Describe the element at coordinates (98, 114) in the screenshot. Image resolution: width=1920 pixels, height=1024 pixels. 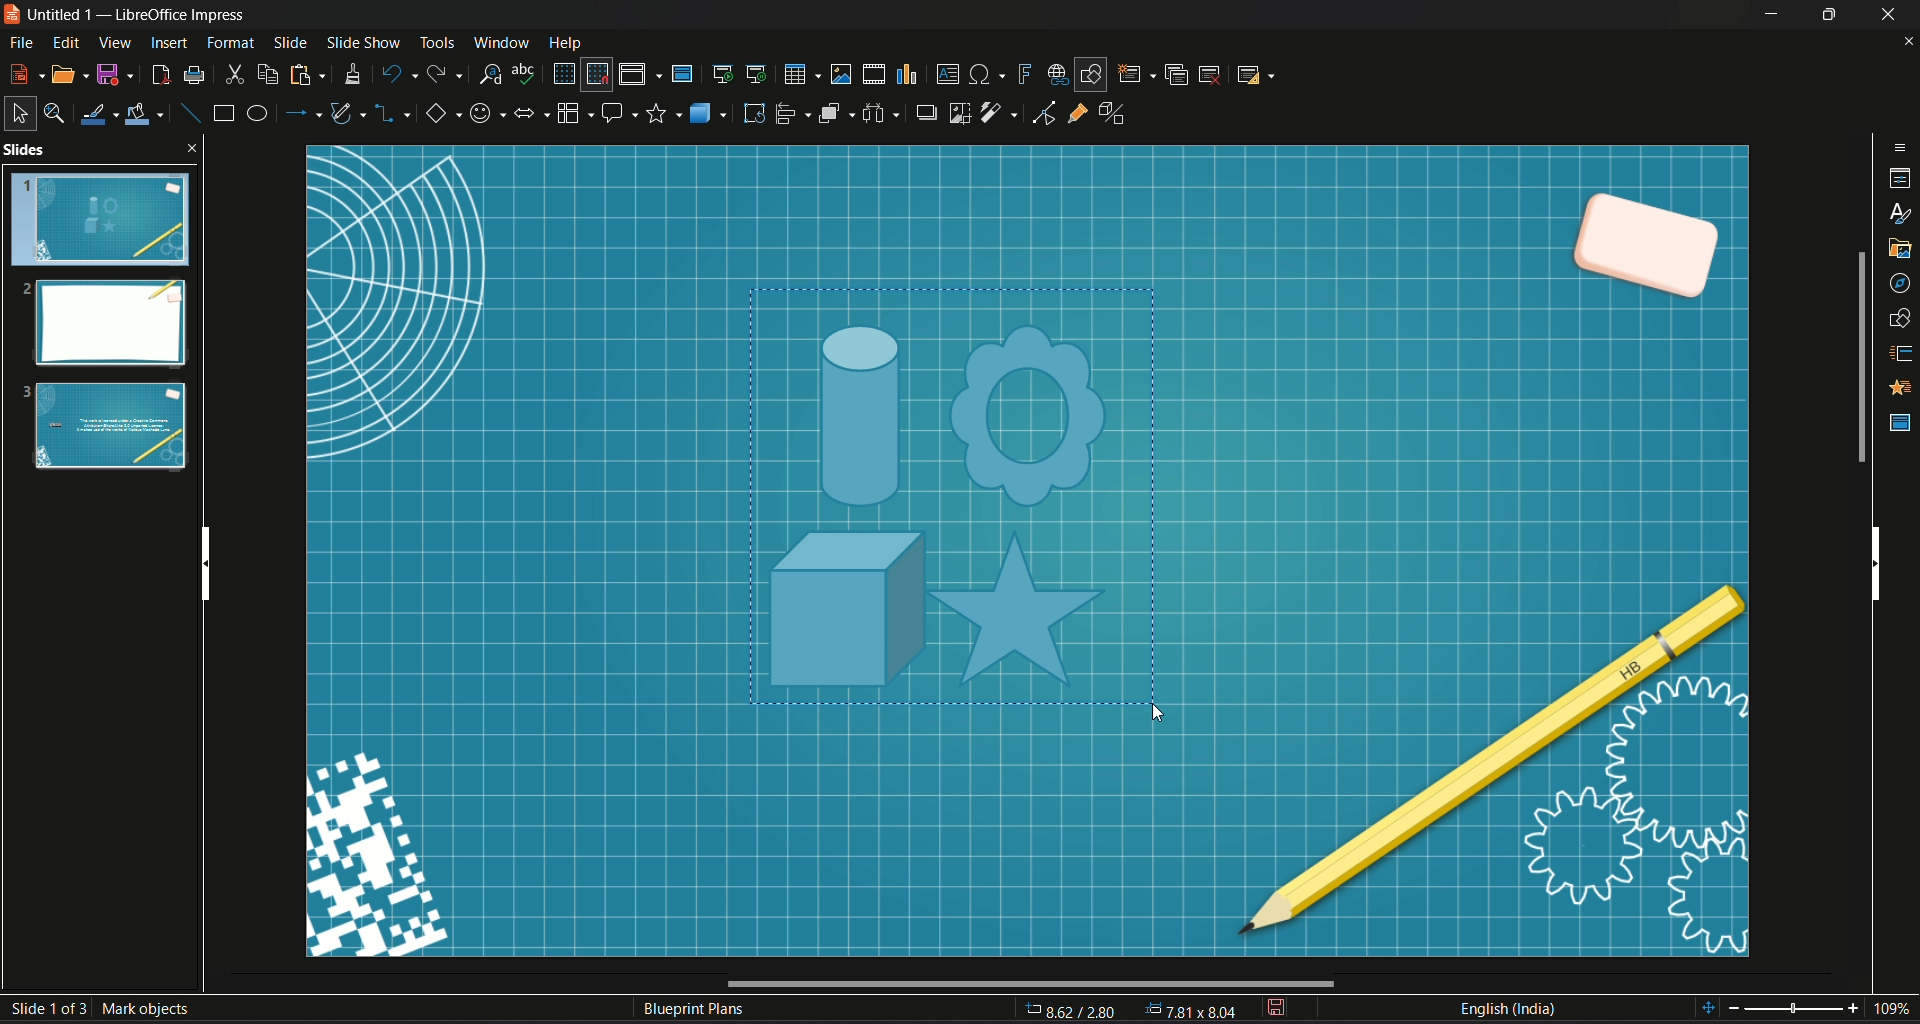
I see `line color` at that location.